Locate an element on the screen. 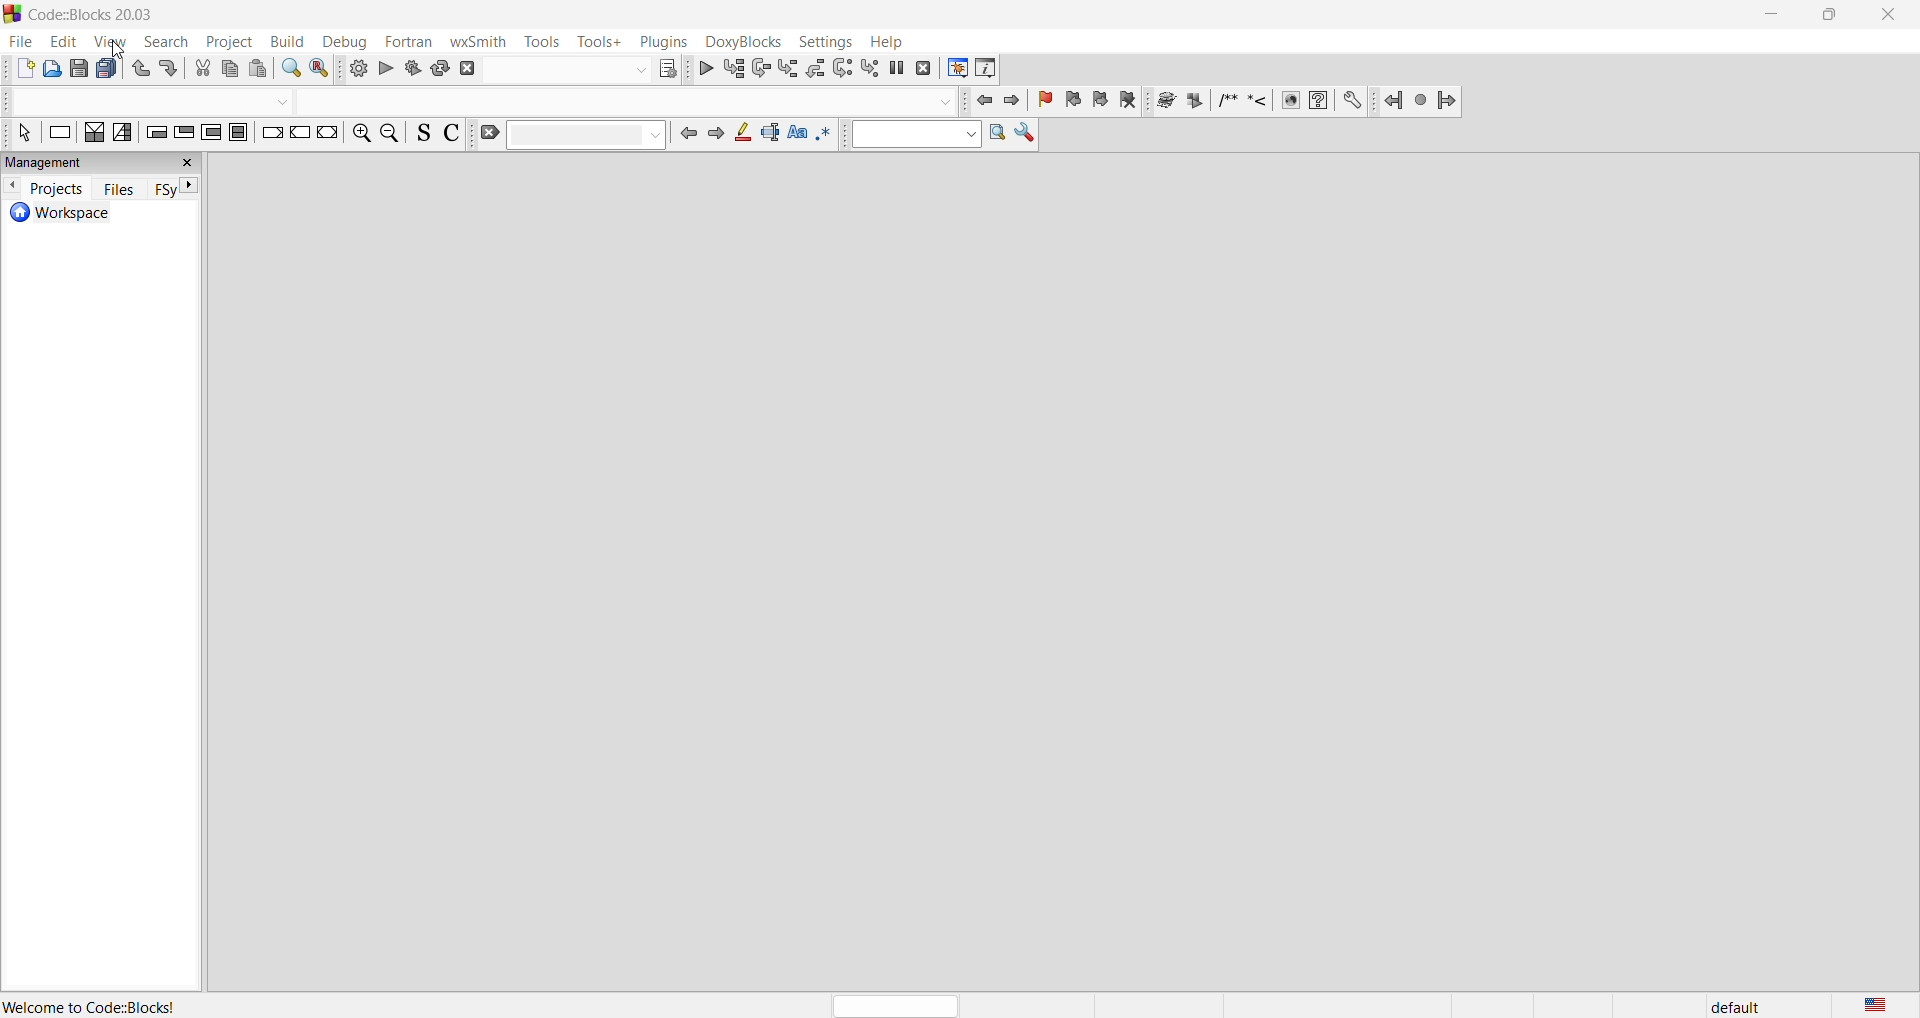  Welcome to Code::Blocks! is located at coordinates (90, 1007).